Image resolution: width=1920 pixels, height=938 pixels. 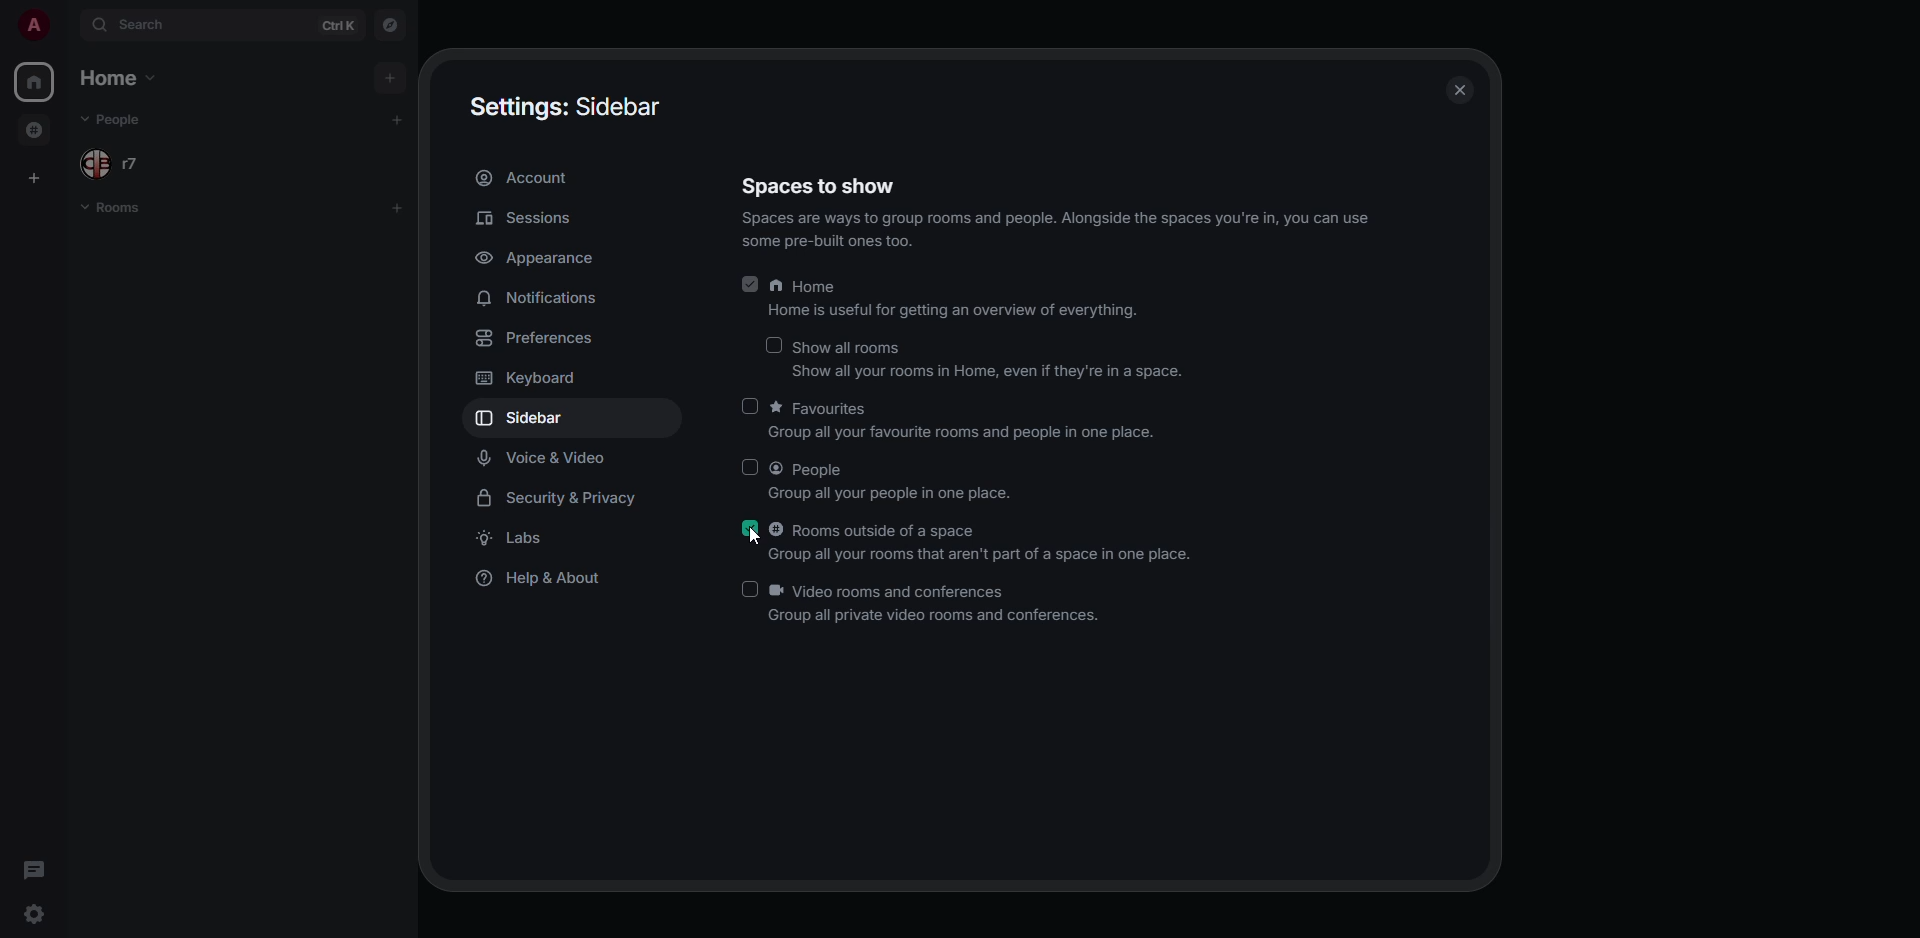 I want to click on cursor, so click(x=753, y=537).